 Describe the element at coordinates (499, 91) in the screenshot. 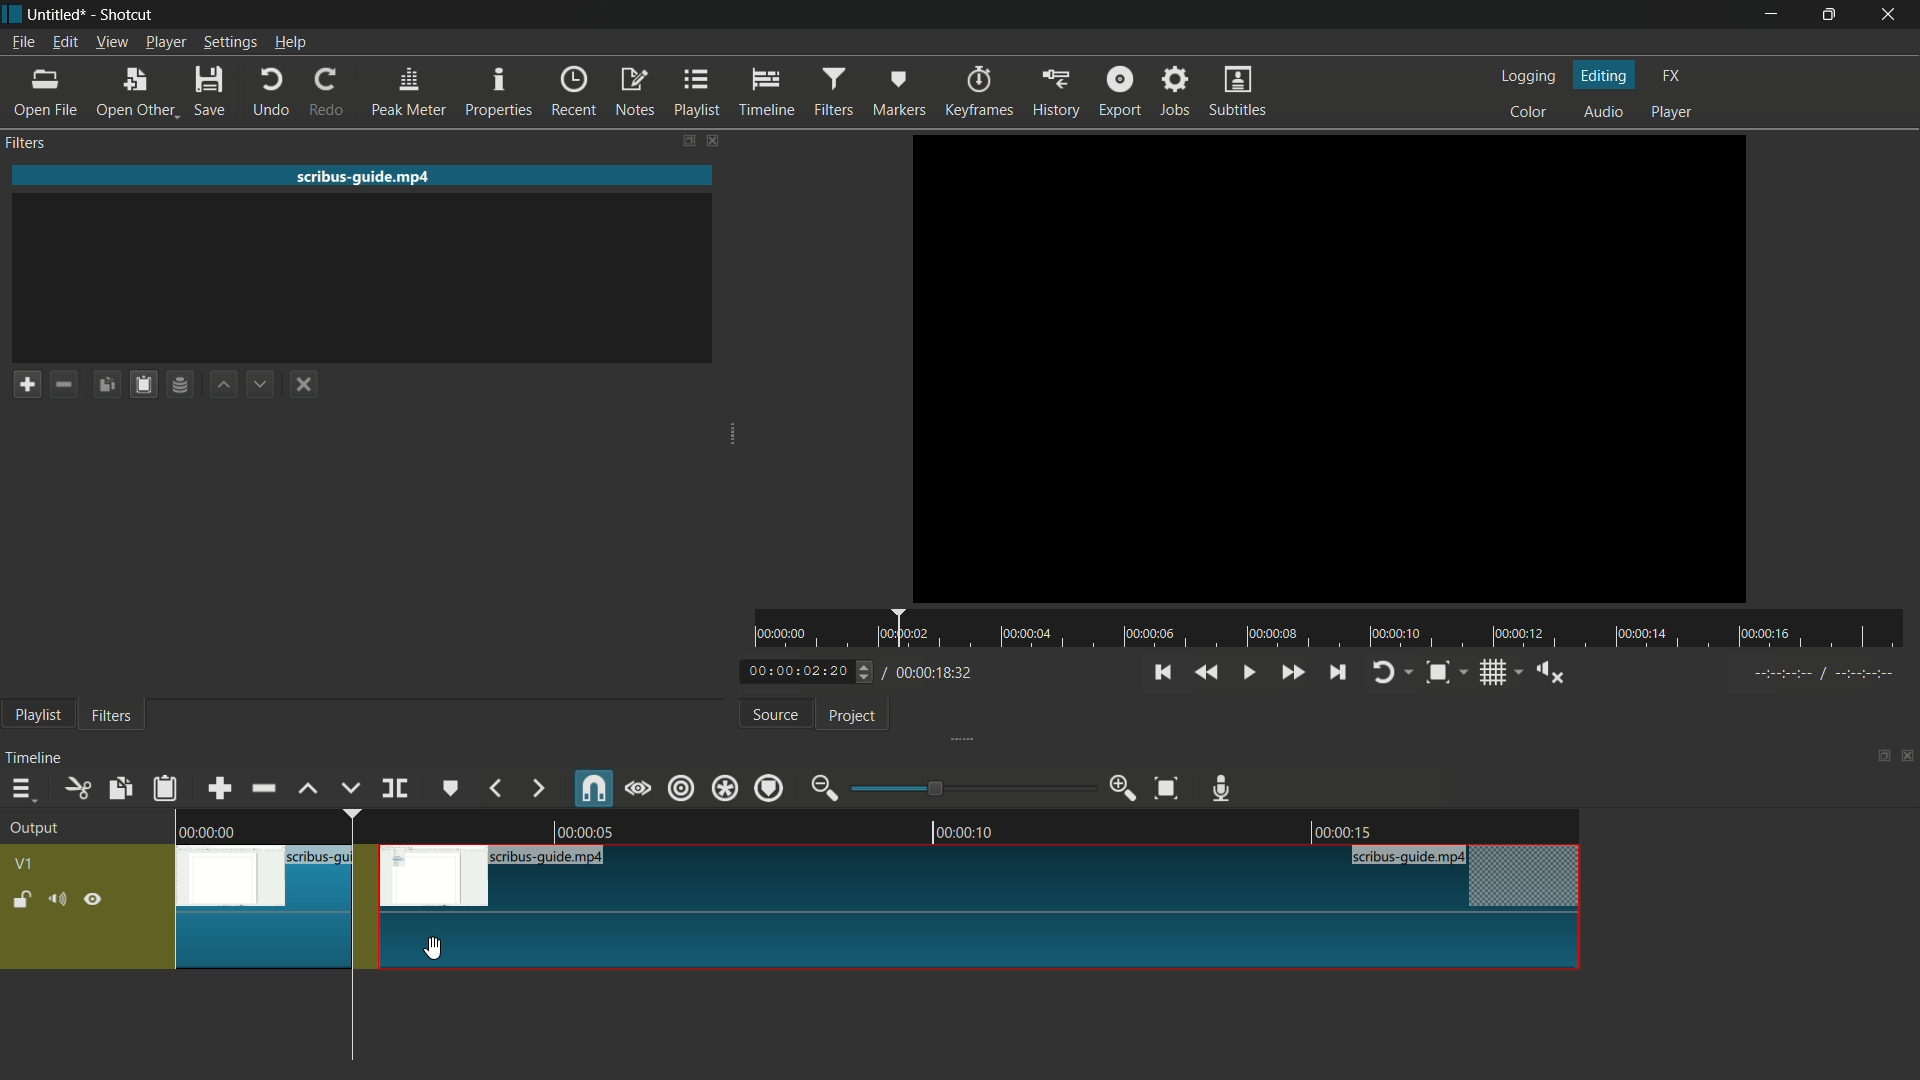

I see `properties` at that location.